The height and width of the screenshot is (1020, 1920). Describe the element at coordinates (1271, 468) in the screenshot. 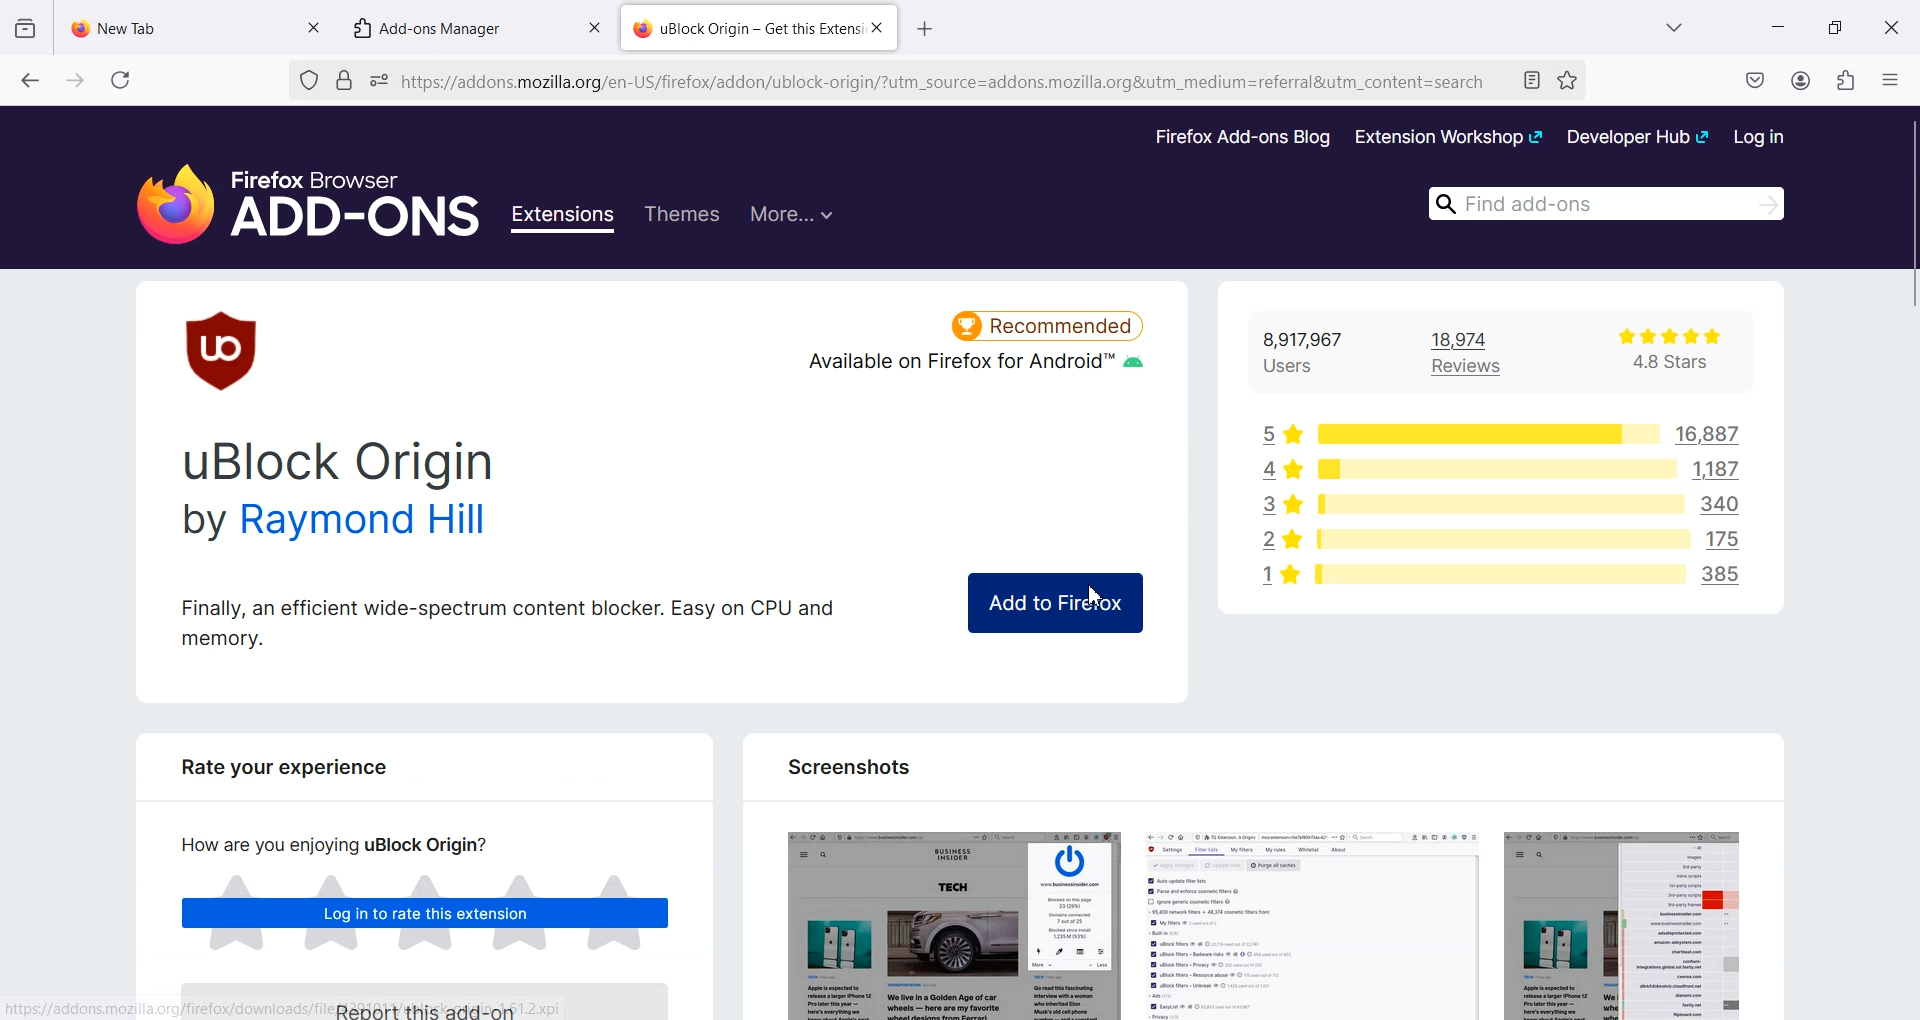

I see `4 star rating` at that location.